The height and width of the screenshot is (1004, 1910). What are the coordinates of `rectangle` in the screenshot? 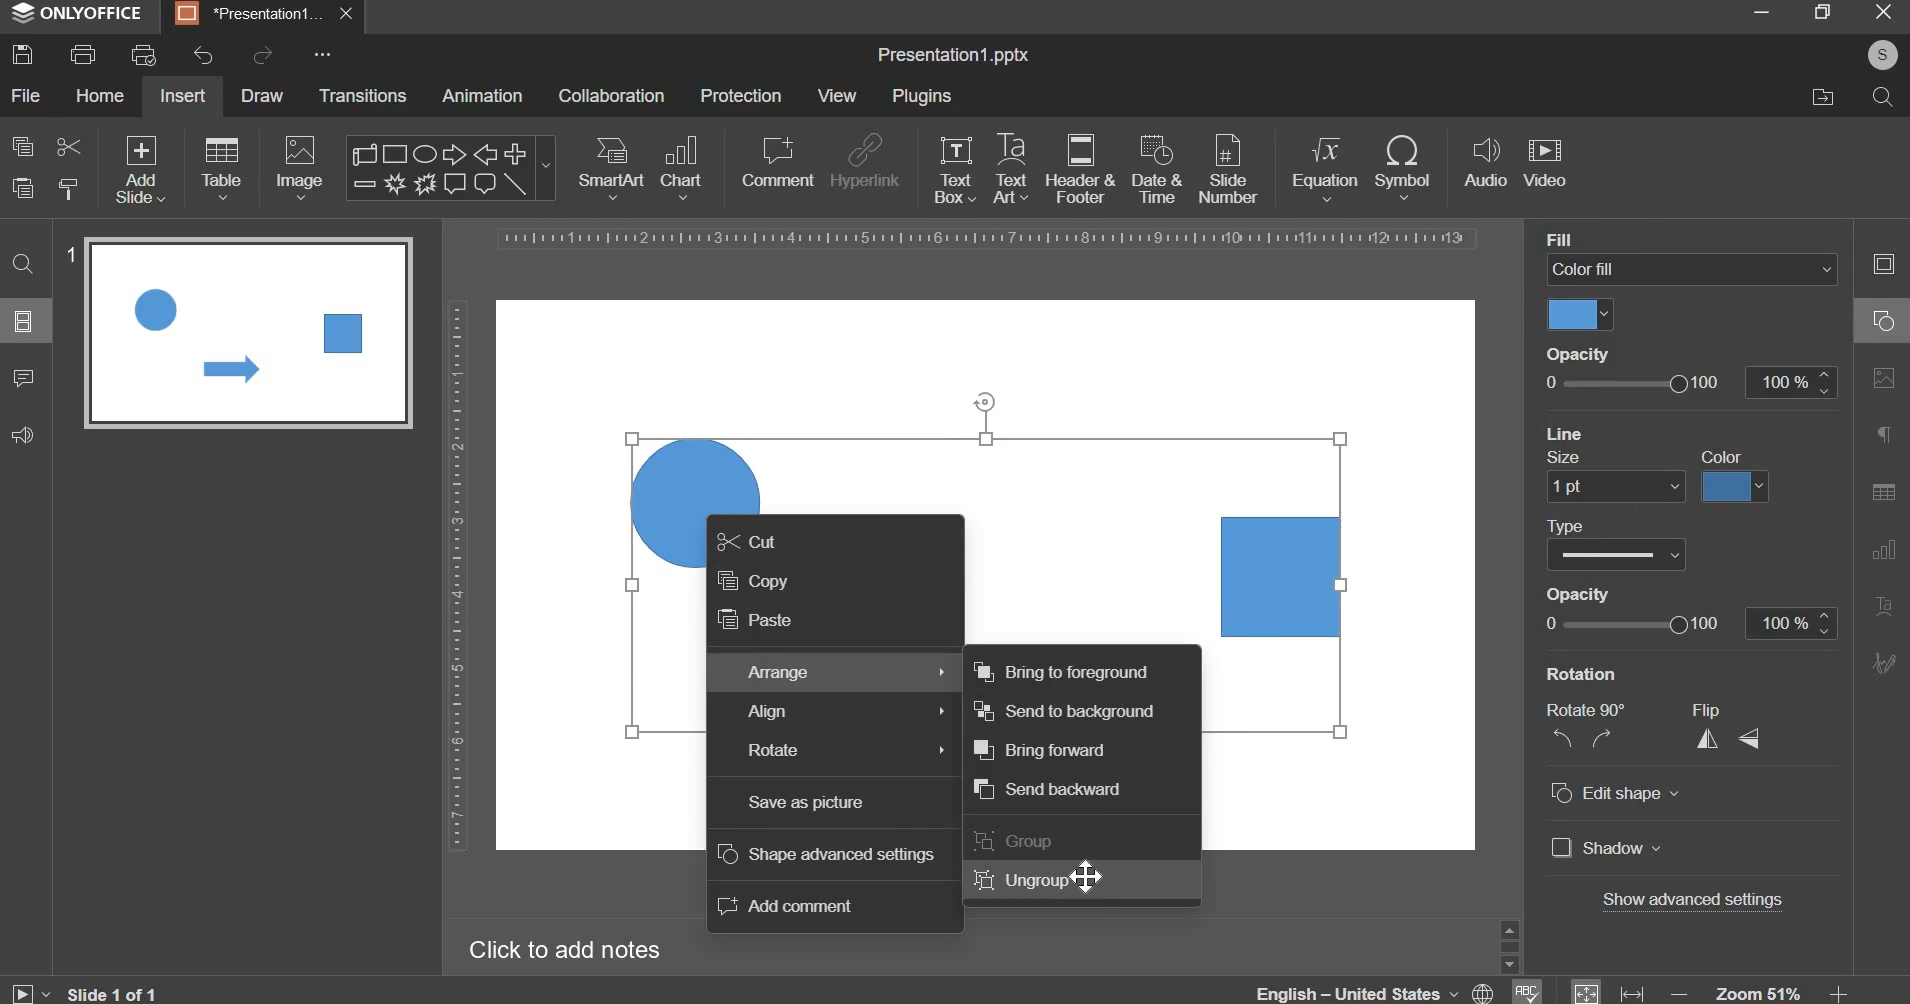 It's located at (1283, 576).